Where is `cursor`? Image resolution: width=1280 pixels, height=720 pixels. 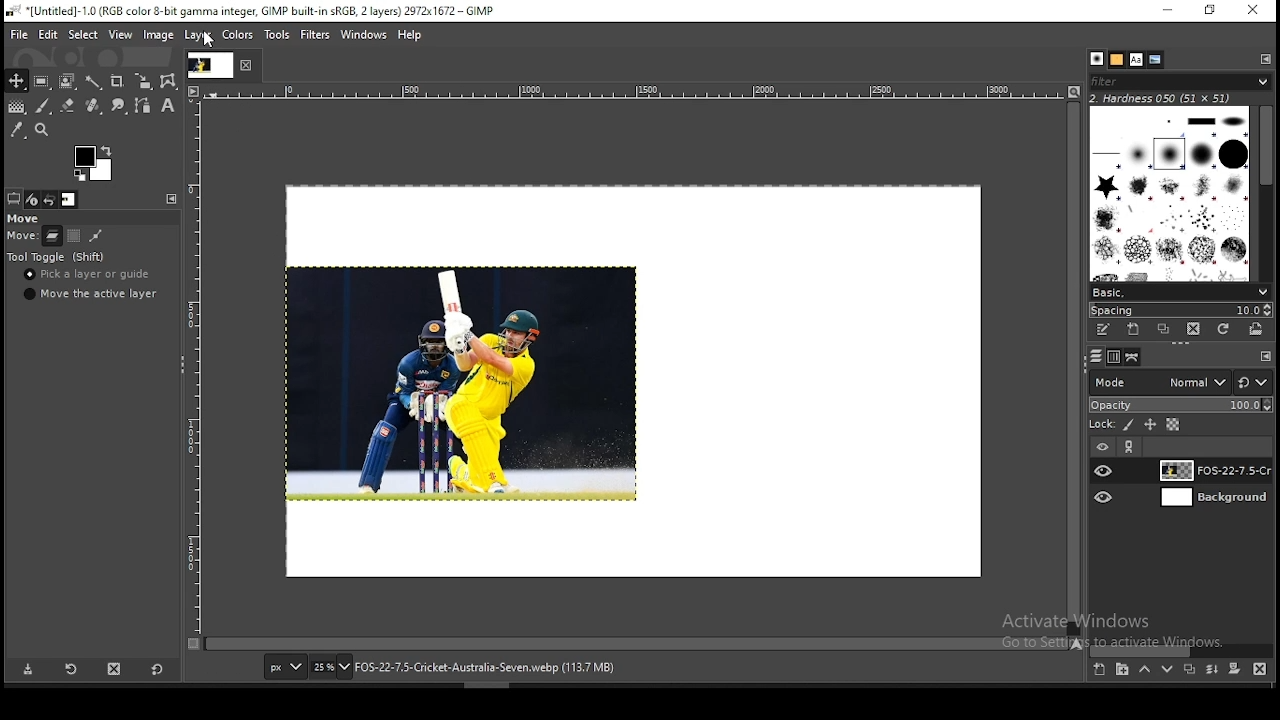
cursor is located at coordinates (209, 41).